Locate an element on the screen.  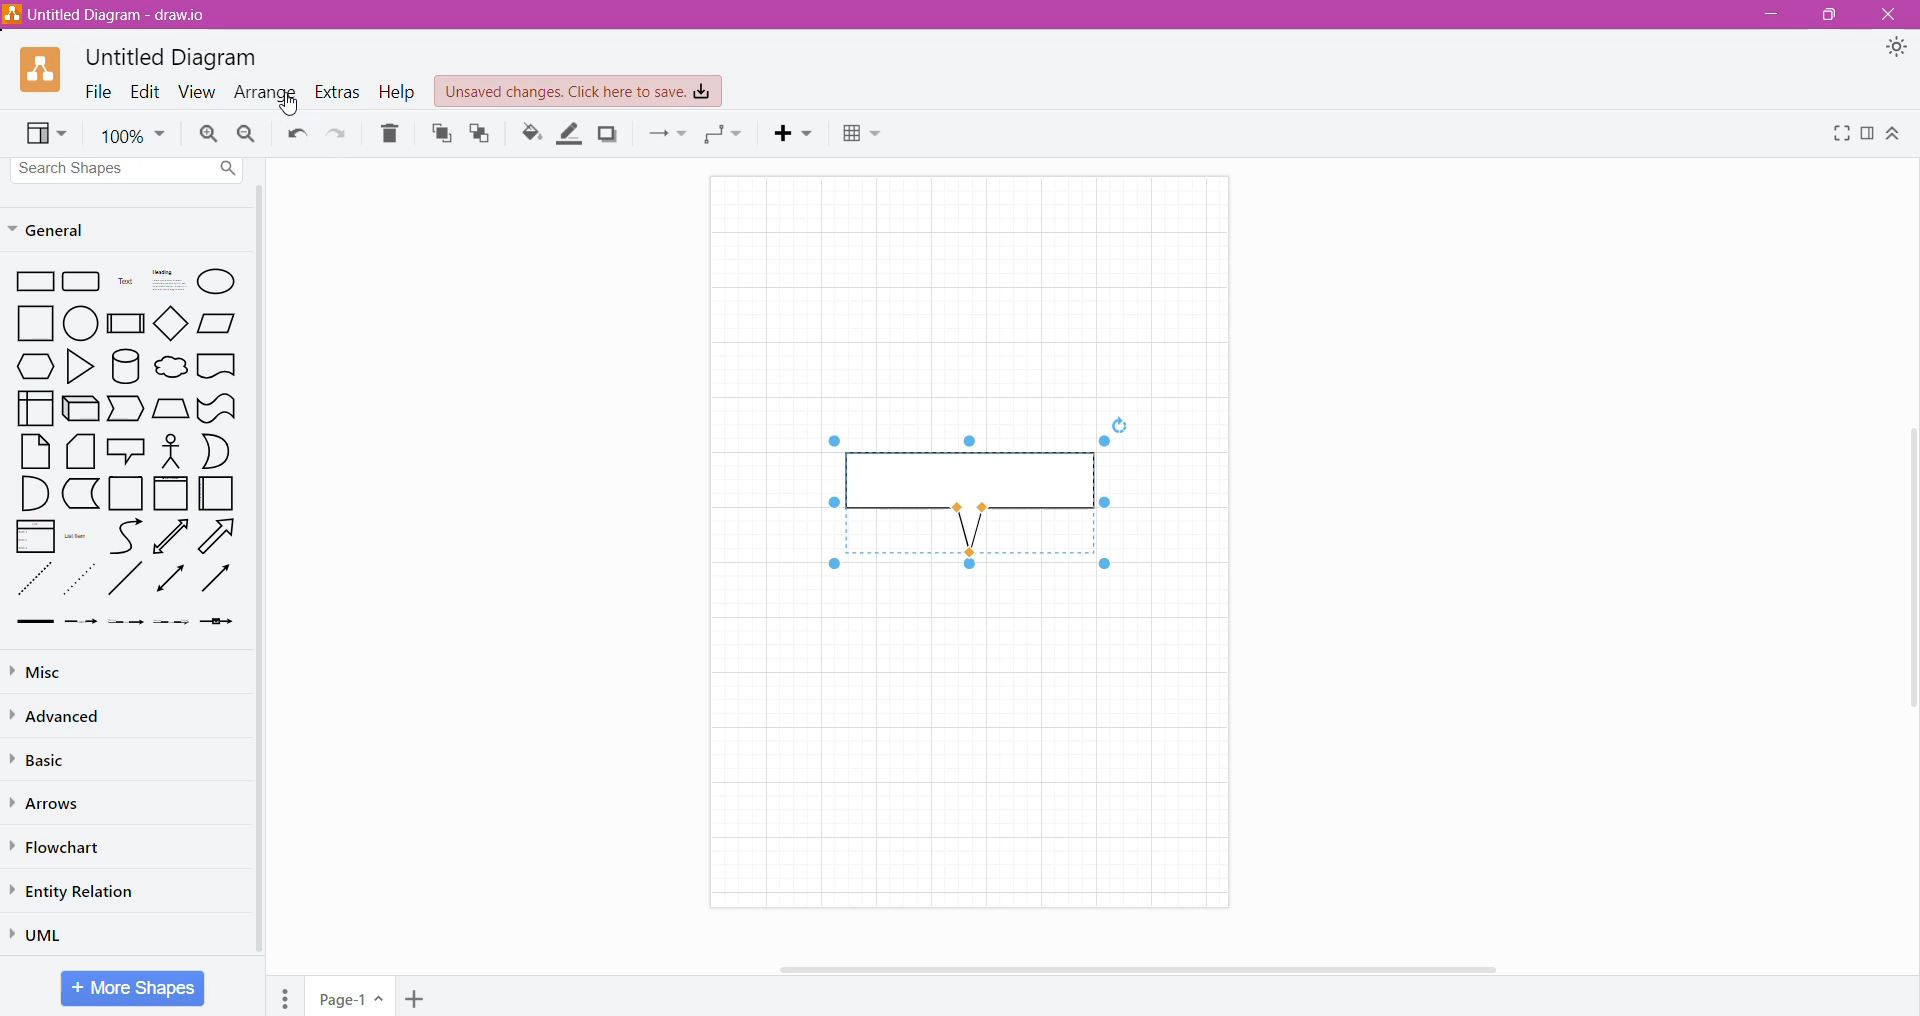
Vertical Scroll Bar is located at coordinates (261, 573).